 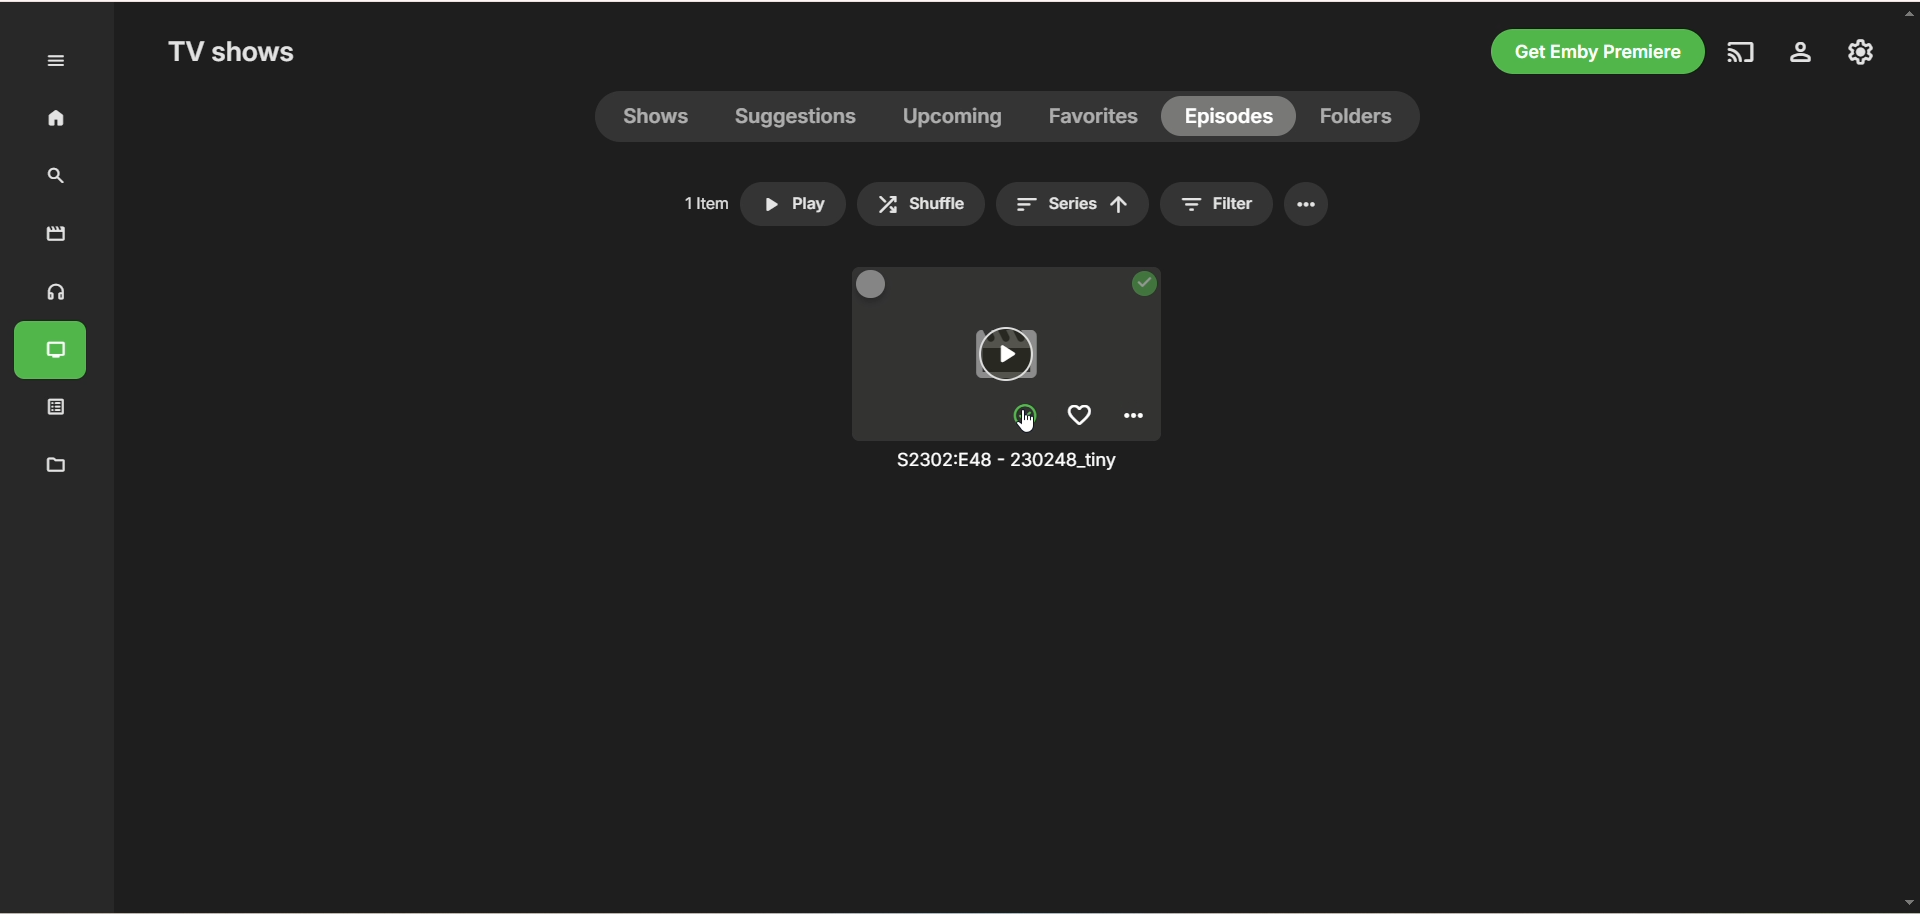 I want to click on » Play, so click(x=796, y=204).